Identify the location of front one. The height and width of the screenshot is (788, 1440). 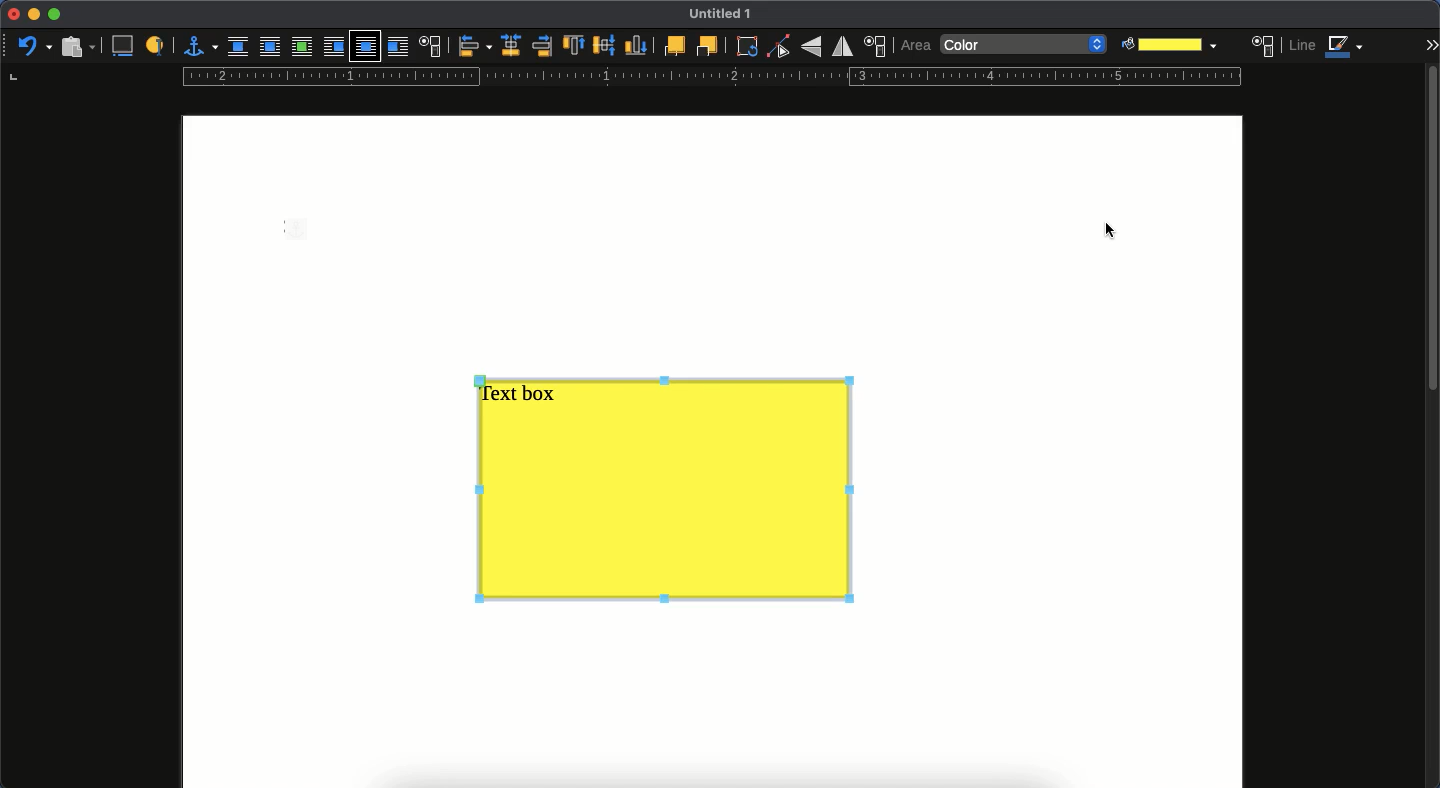
(673, 45).